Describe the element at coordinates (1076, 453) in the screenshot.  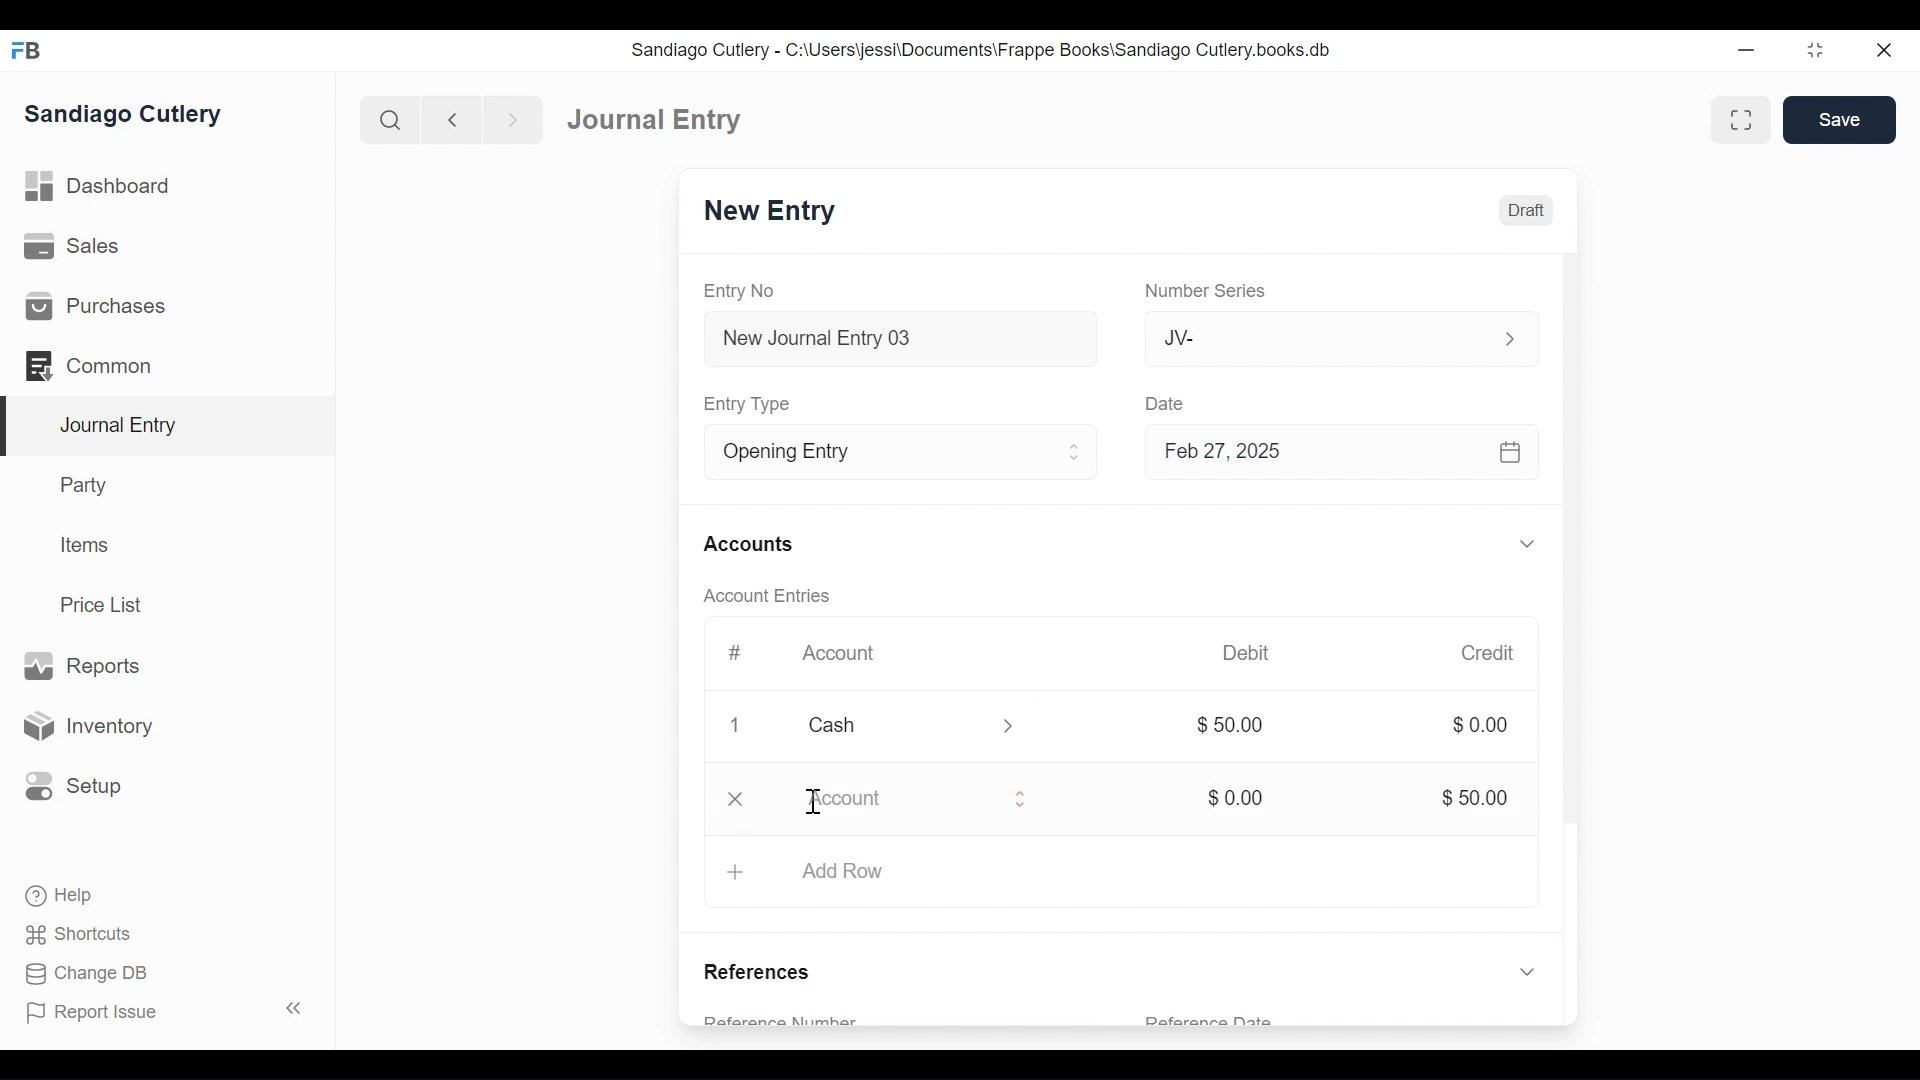
I see `Expand` at that location.